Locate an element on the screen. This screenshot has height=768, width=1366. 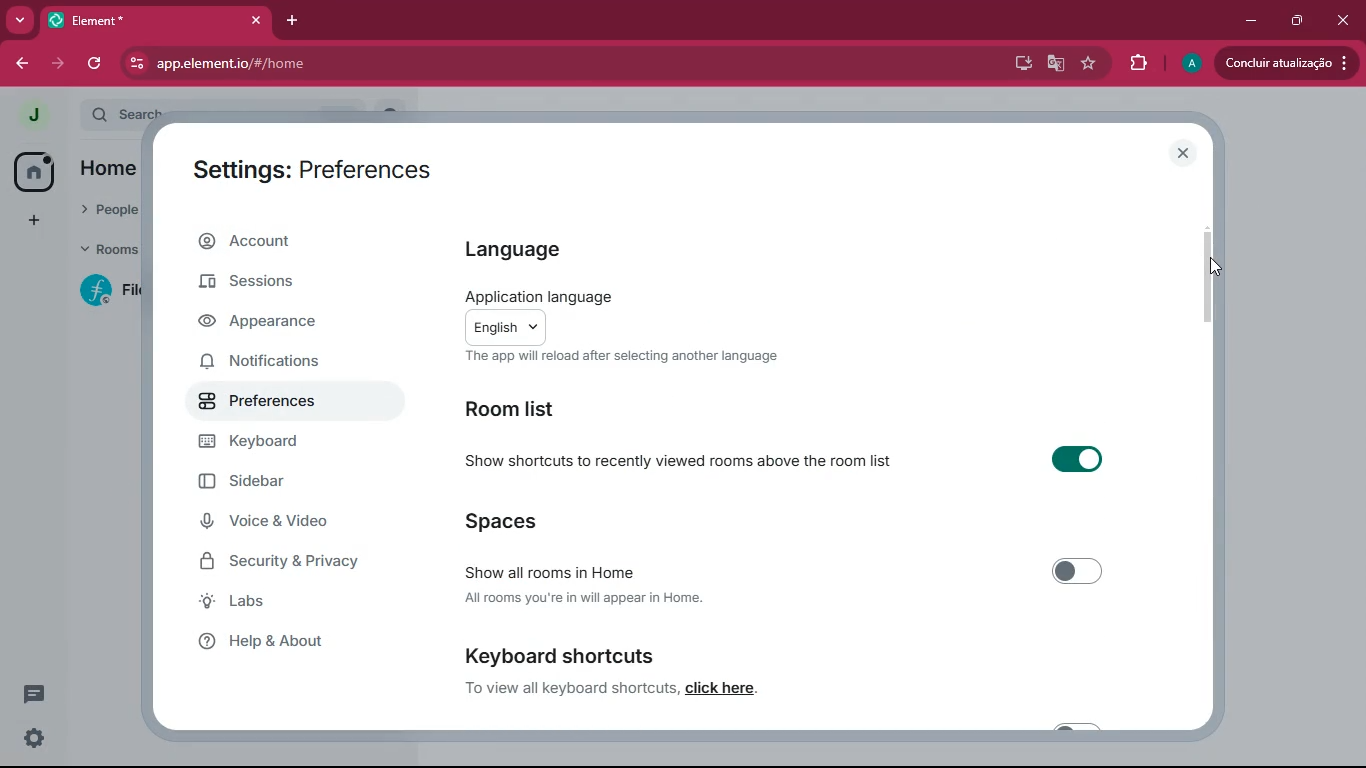
all rooms you're in will appear in home. is located at coordinates (585, 598).